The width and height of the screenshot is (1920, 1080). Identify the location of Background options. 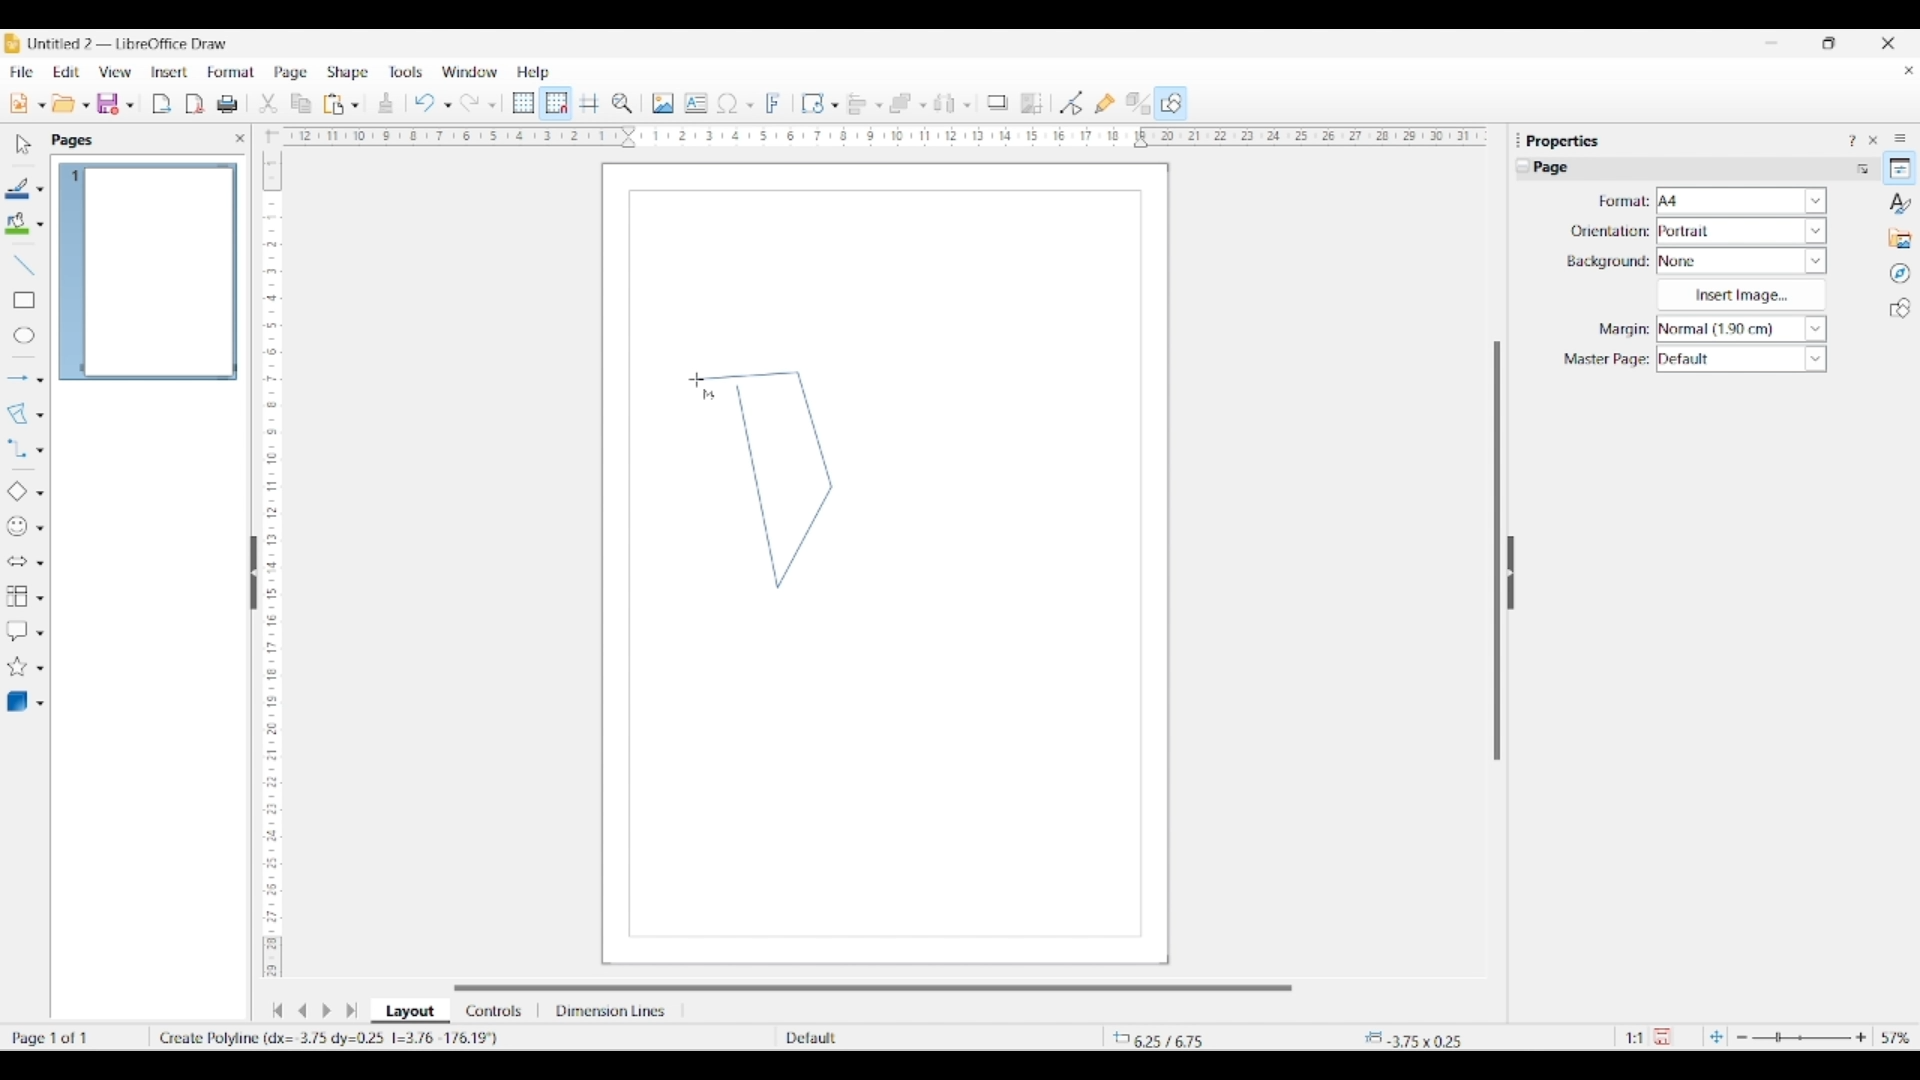
(1742, 261).